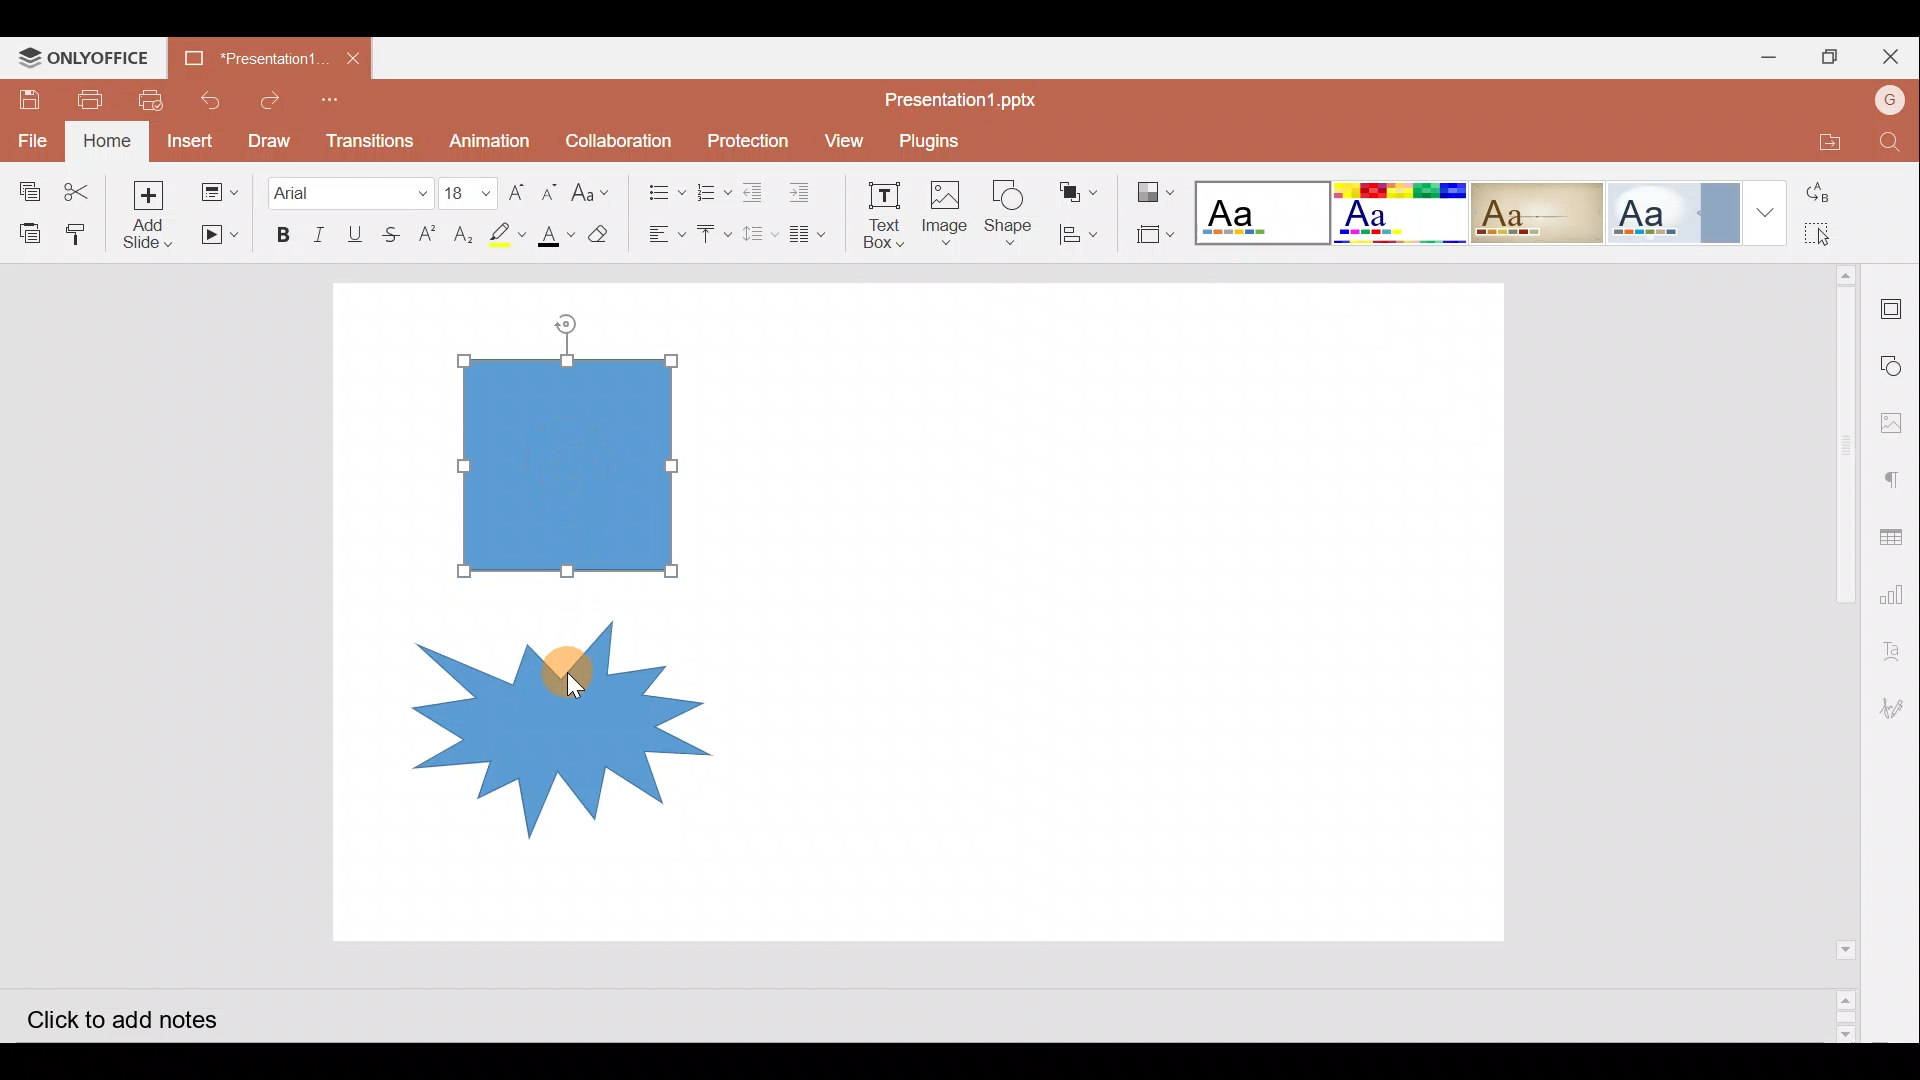 The image size is (1920, 1080). What do you see at coordinates (1897, 707) in the screenshot?
I see `Signature settings` at bounding box center [1897, 707].